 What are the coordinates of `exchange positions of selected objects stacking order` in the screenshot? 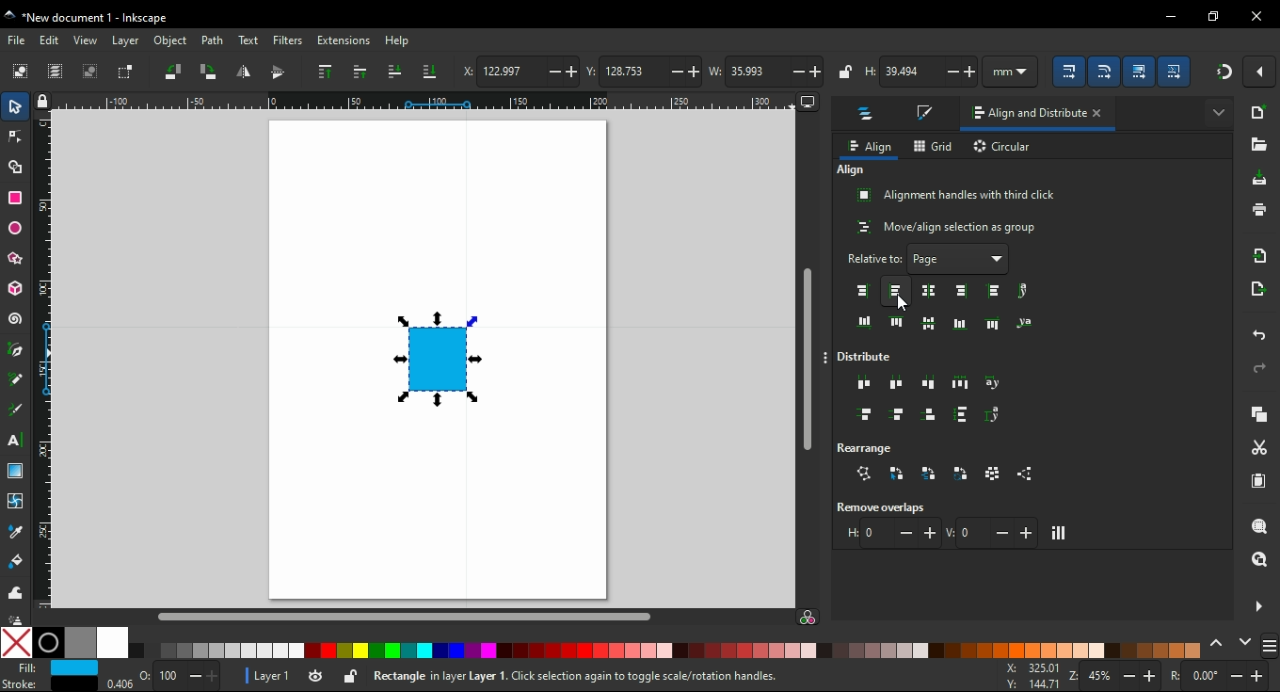 It's located at (927, 473).